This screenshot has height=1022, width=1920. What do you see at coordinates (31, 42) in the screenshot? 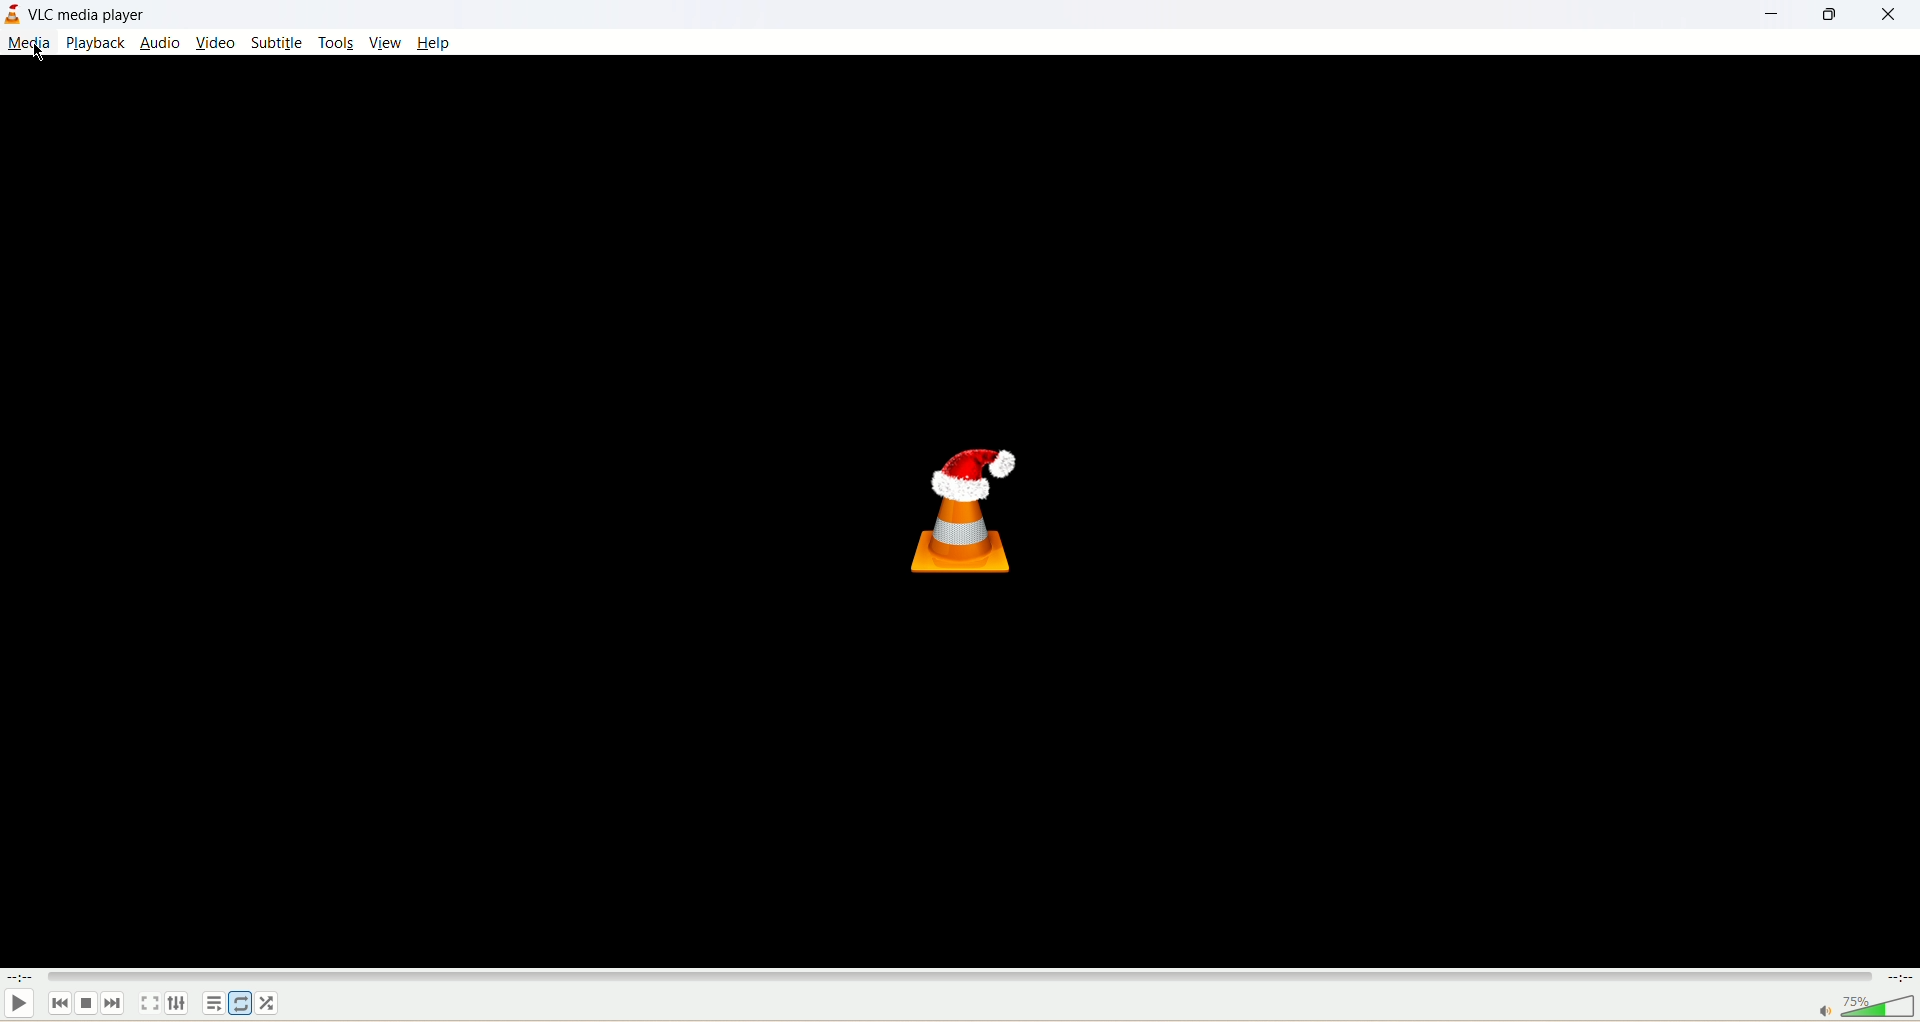
I see `media` at bounding box center [31, 42].